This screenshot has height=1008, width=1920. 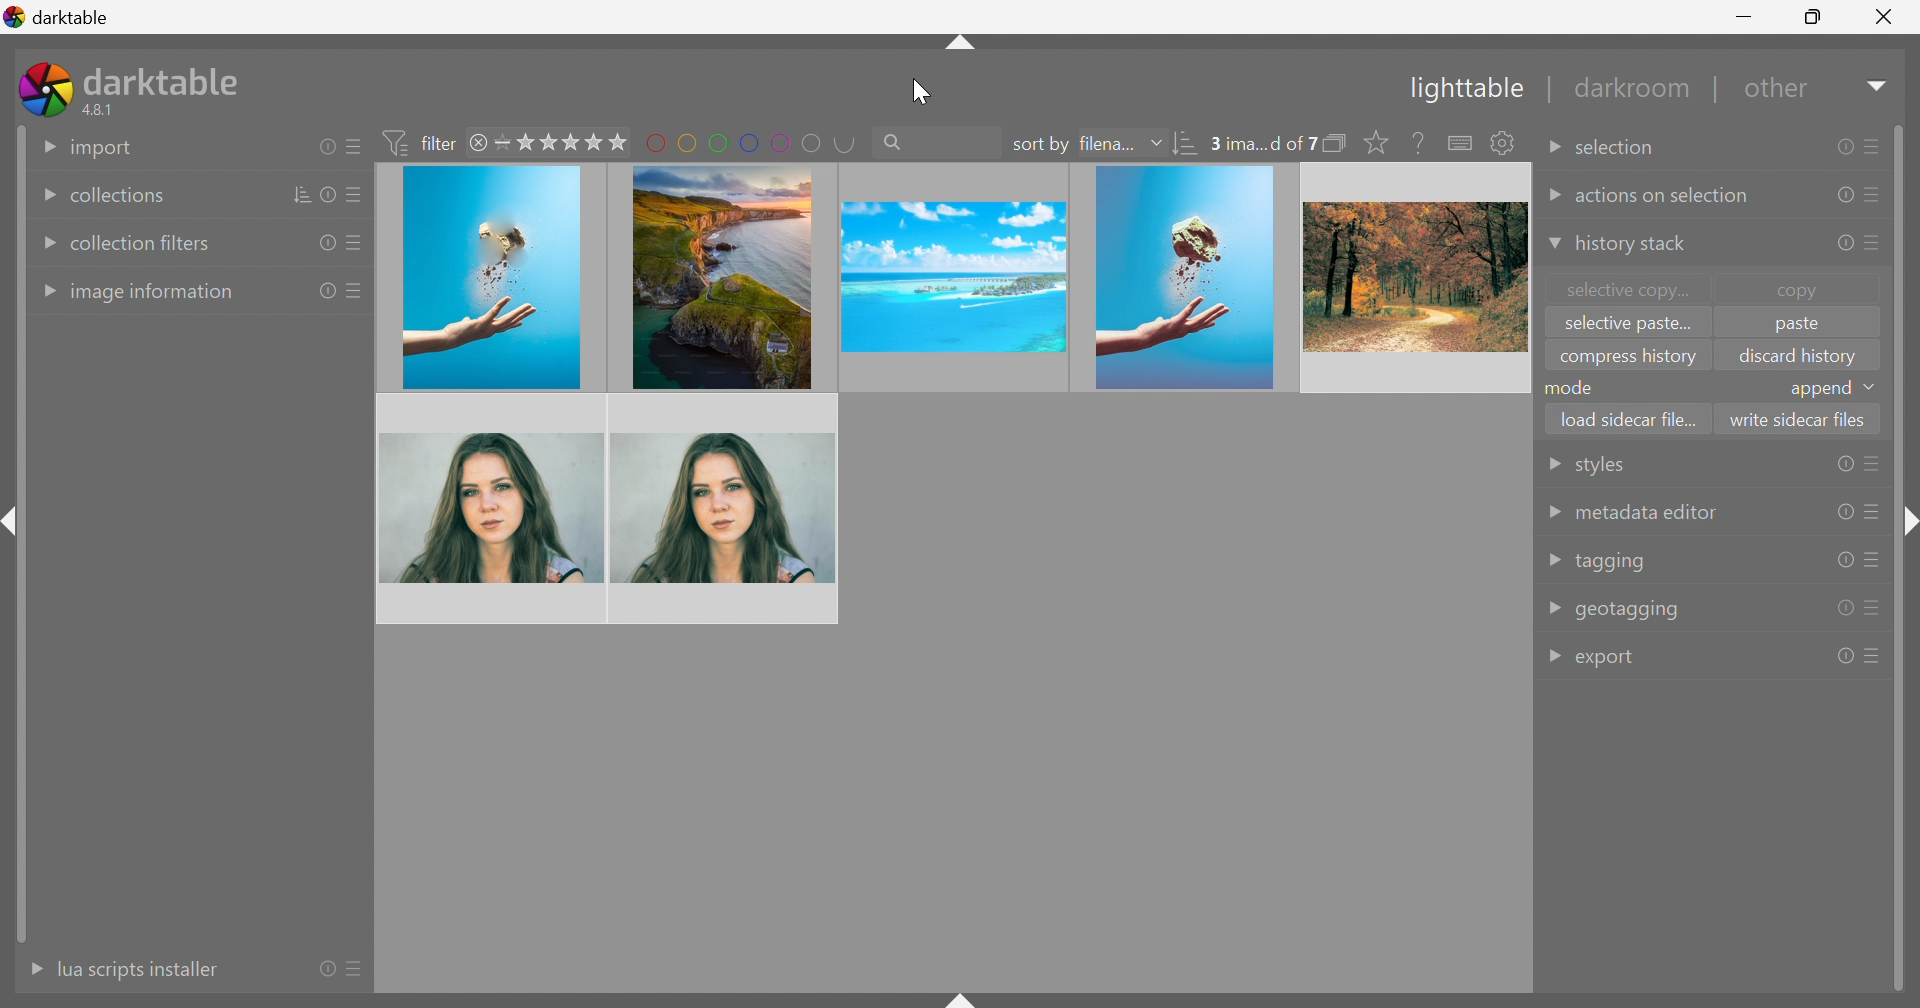 What do you see at coordinates (1845, 609) in the screenshot?
I see `reset` at bounding box center [1845, 609].